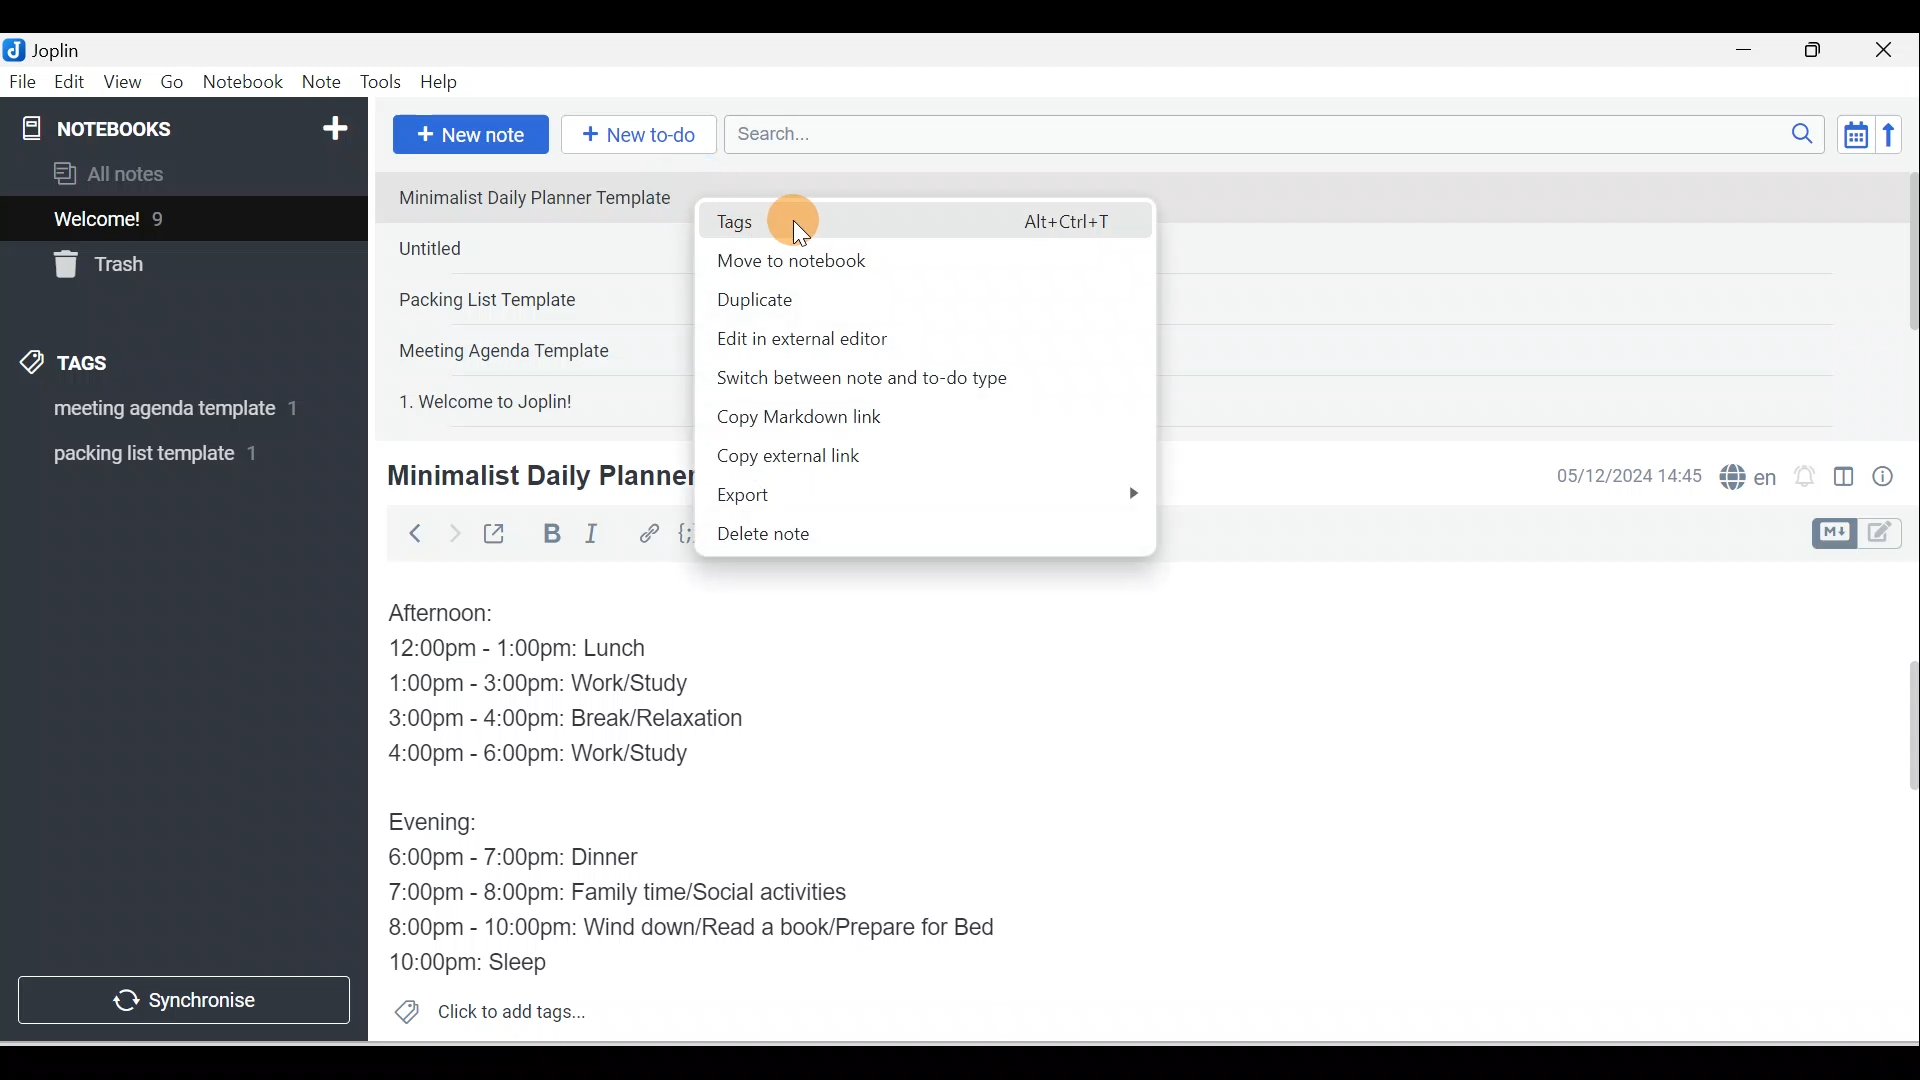 The image size is (1920, 1080). Describe the element at coordinates (182, 996) in the screenshot. I see `Synchronise` at that location.